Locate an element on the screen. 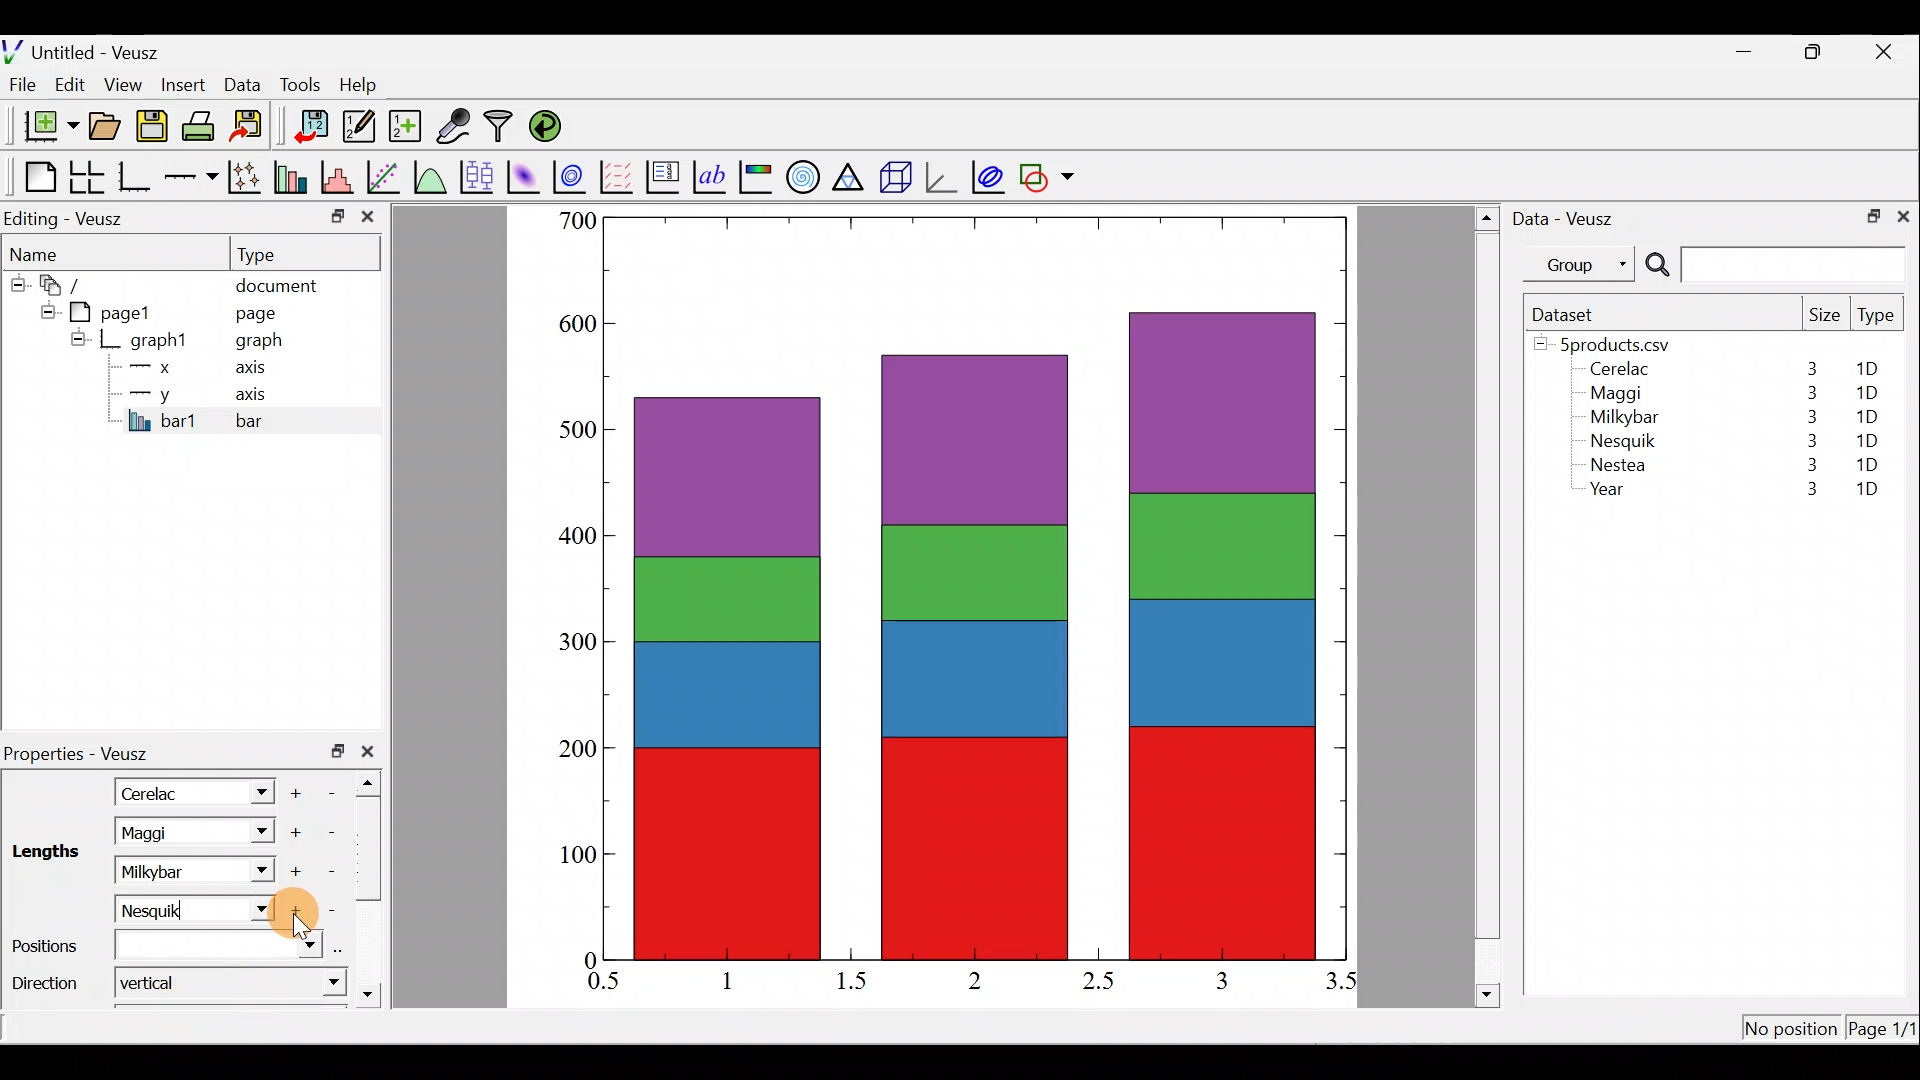 Image resolution: width=1920 pixels, height=1080 pixels. Filter data is located at coordinates (502, 128).